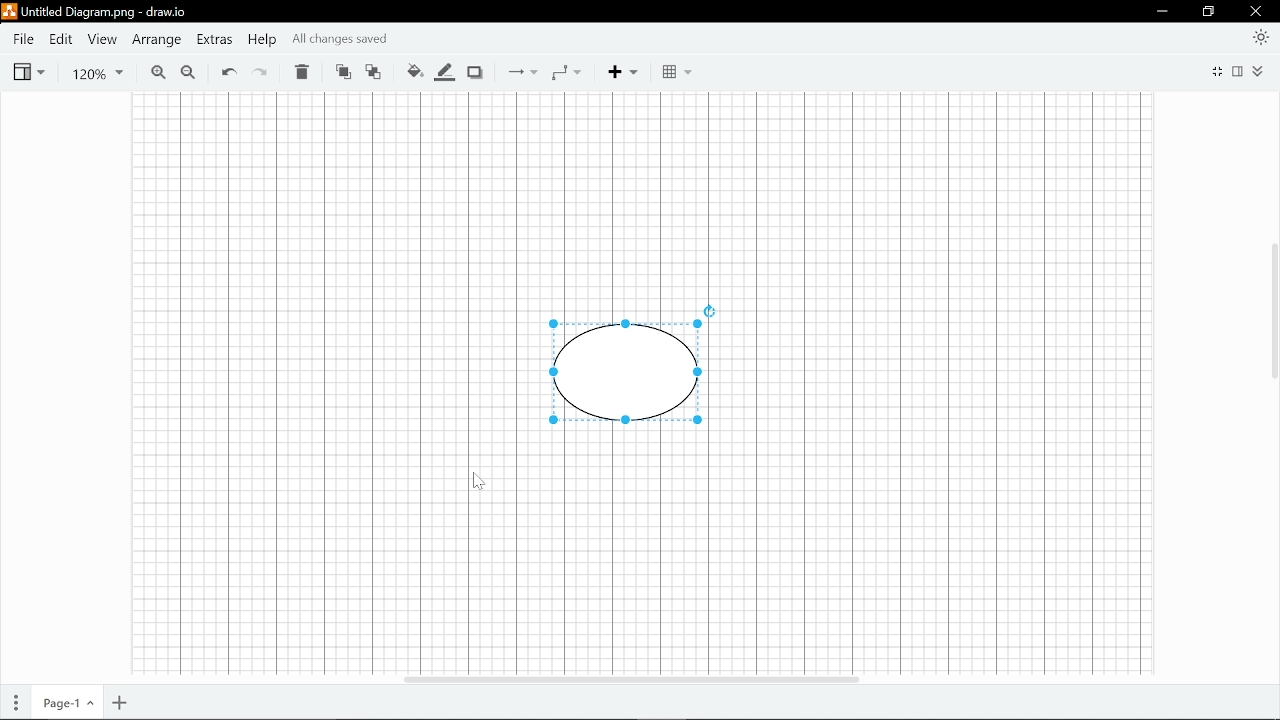 This screenshot has width=1280, height=720. I want to click on Vertical scrollar, so click(1272, 301).